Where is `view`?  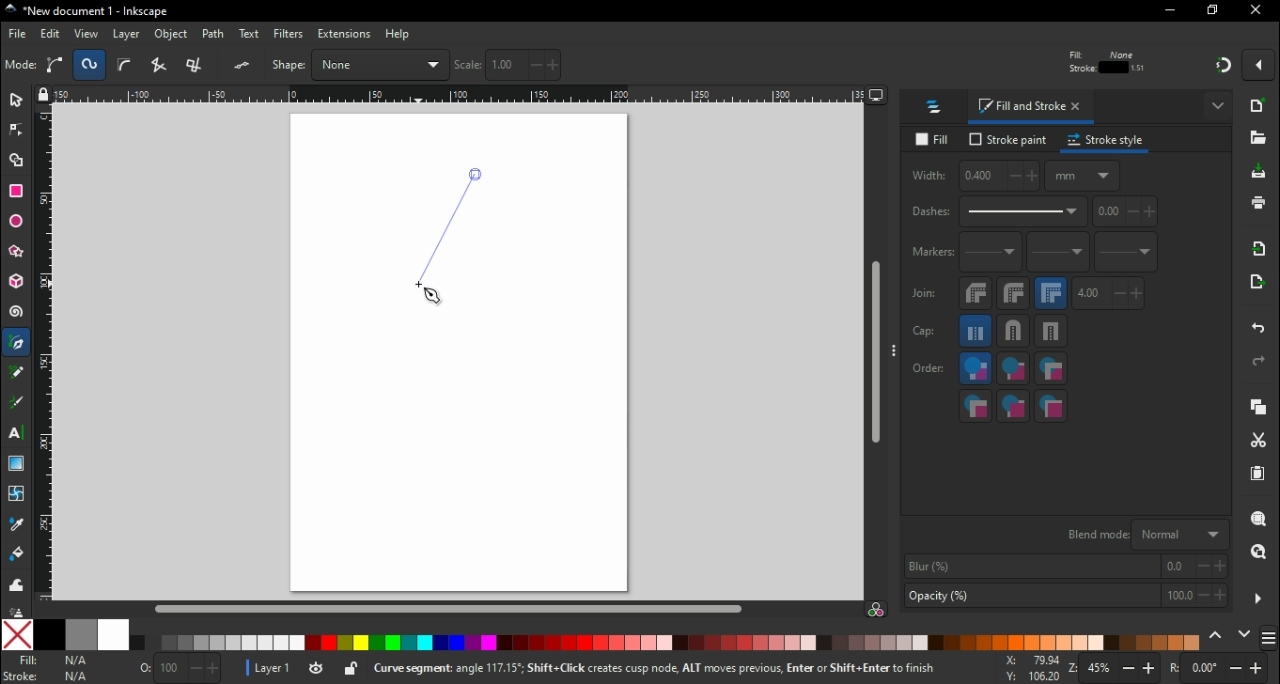 view is located at coordinates (85, 34).